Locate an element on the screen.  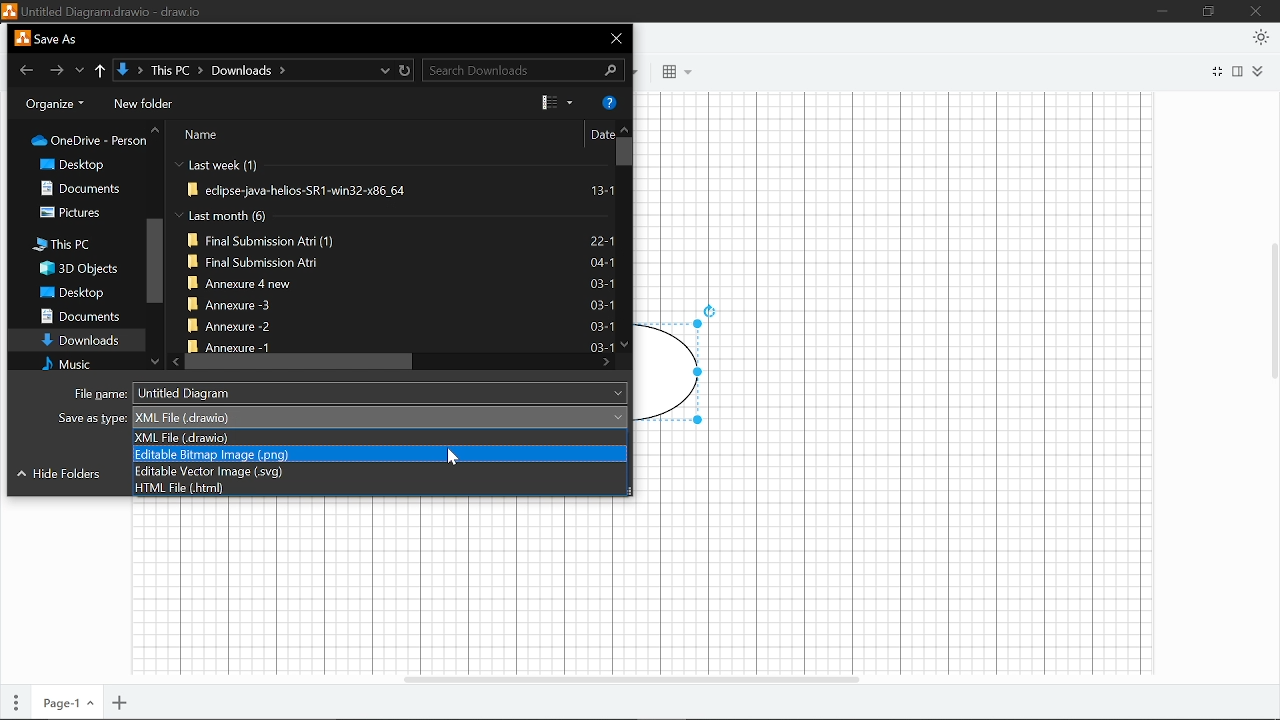
Help is located at coordinates (607, 102).